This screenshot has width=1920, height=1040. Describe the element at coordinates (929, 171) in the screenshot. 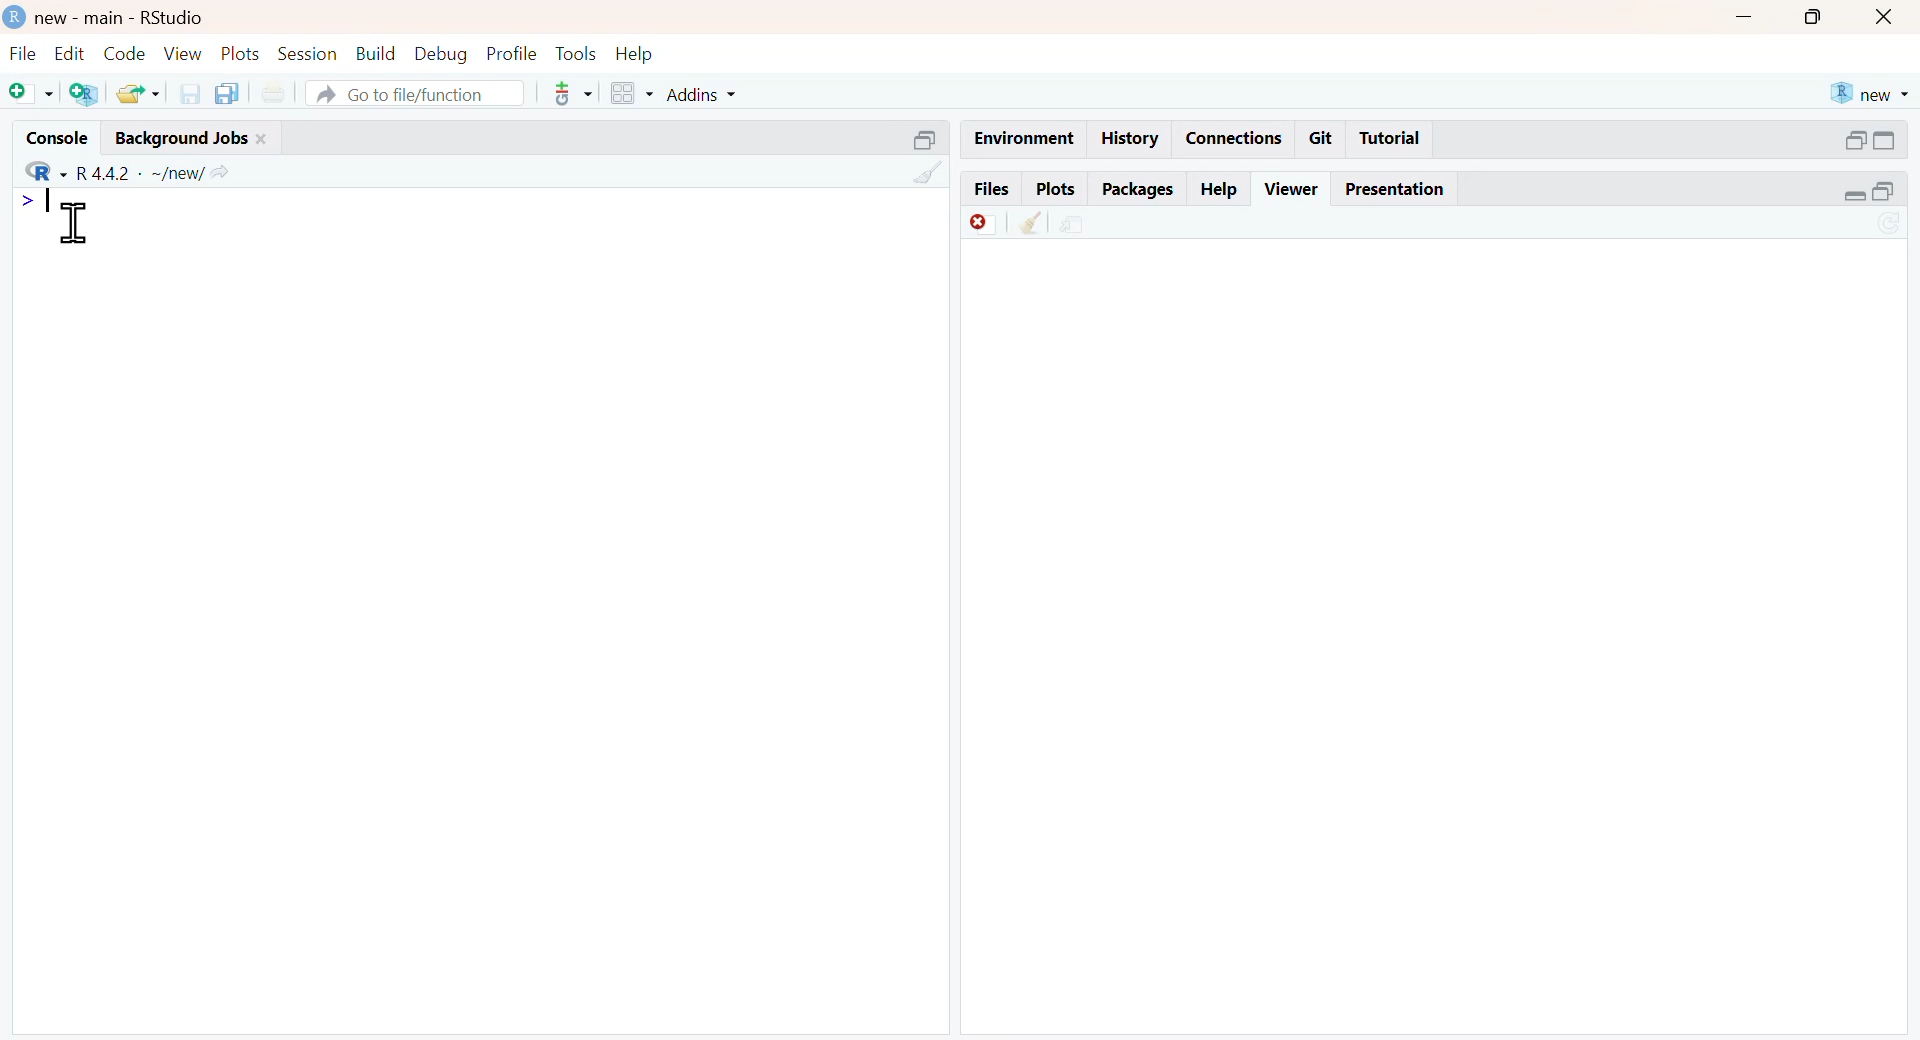

I see `clear console` at that location.